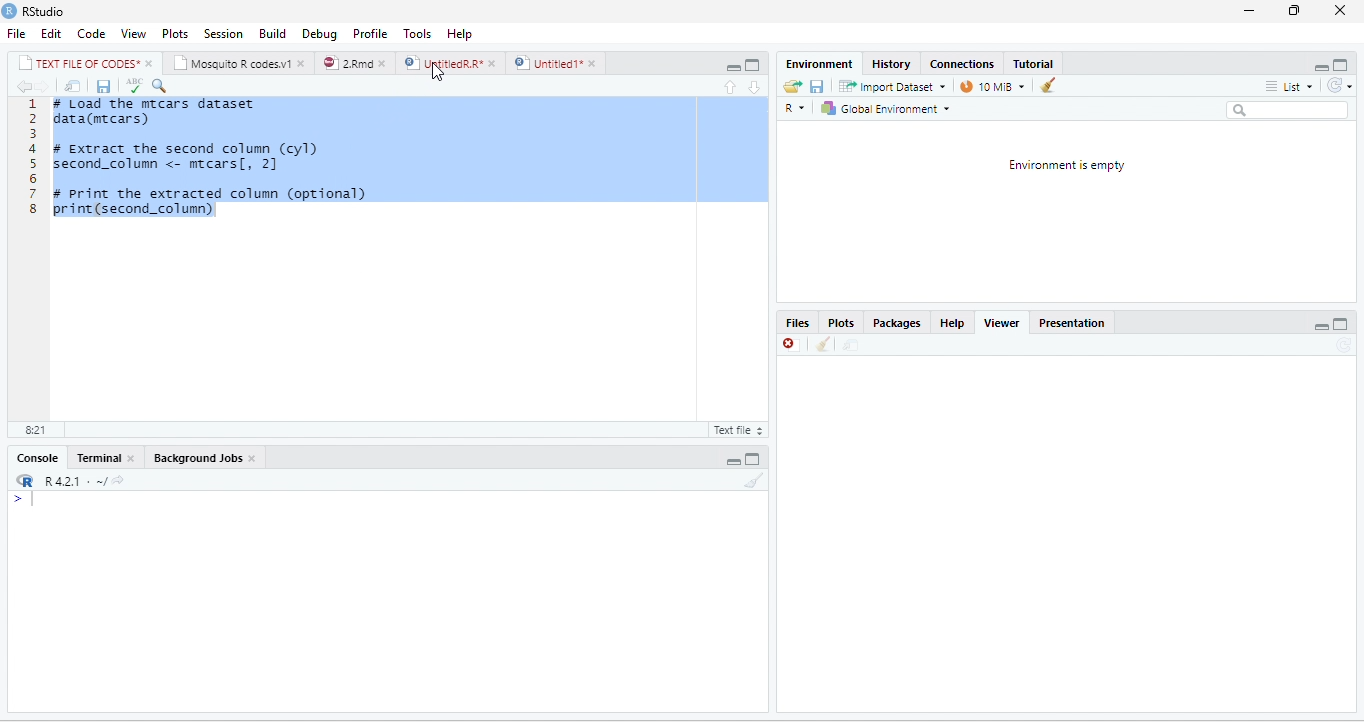 The width and height of the screenshot is (1364, 722). I want to click on 7, so click(32, 193).